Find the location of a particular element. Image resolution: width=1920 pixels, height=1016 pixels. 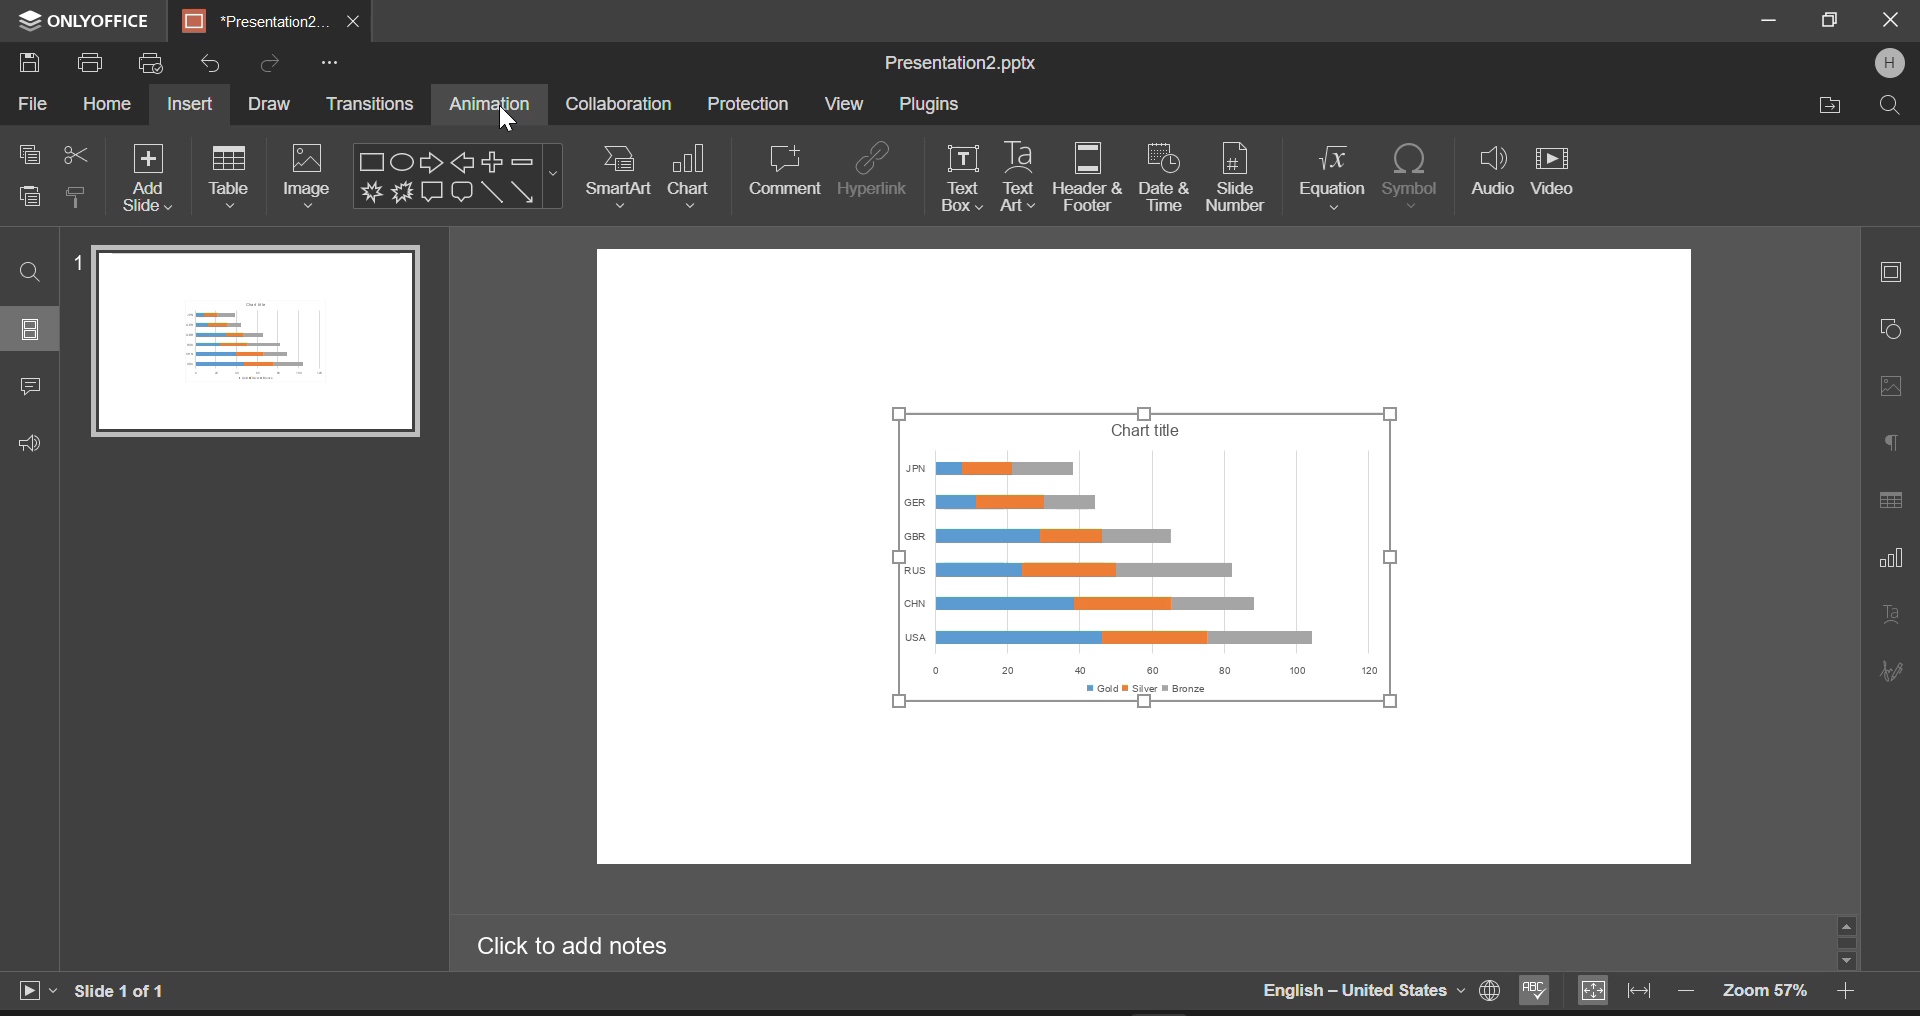

Slides is located at coordinates (32, 329).